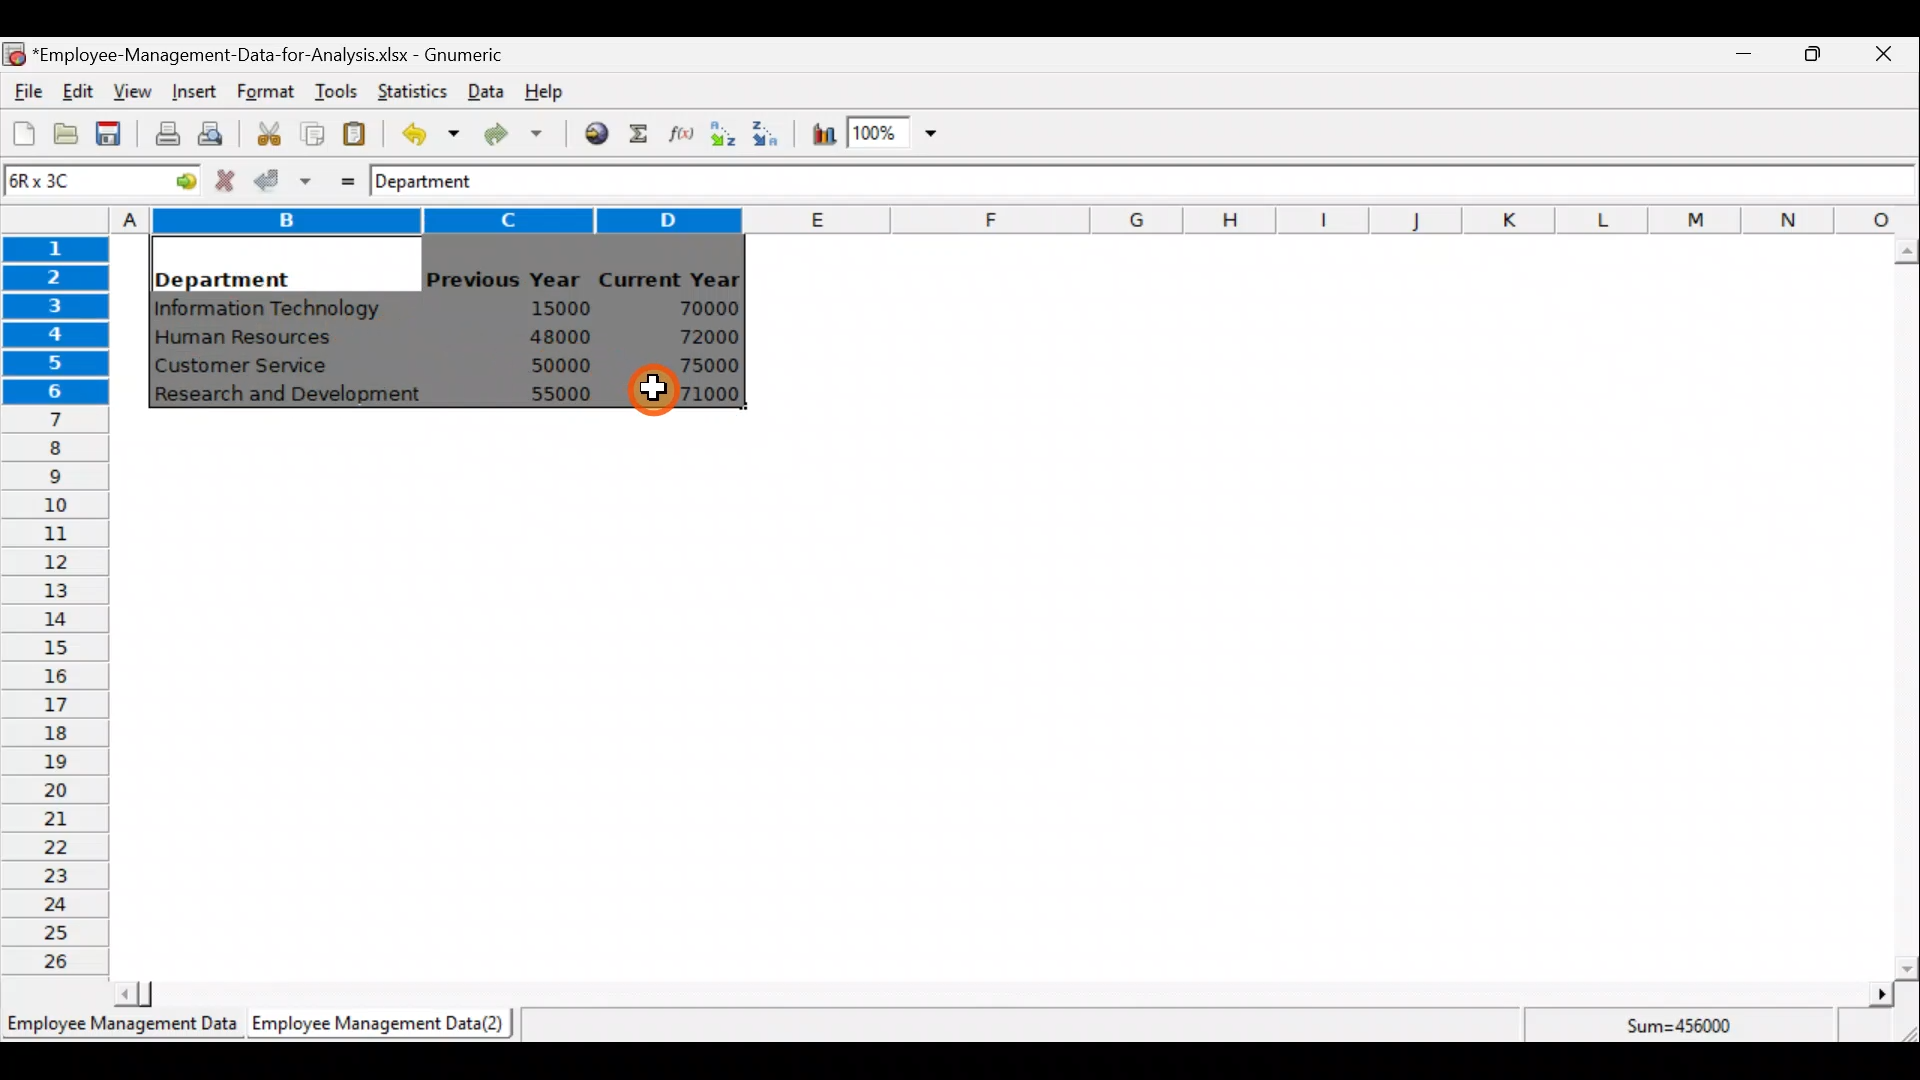 The width and height of the screenshot is (1920, 1080). What do you see at coordinates (553, 307) in the screenshot?
I see `15000` at bounding box center [553, 307].